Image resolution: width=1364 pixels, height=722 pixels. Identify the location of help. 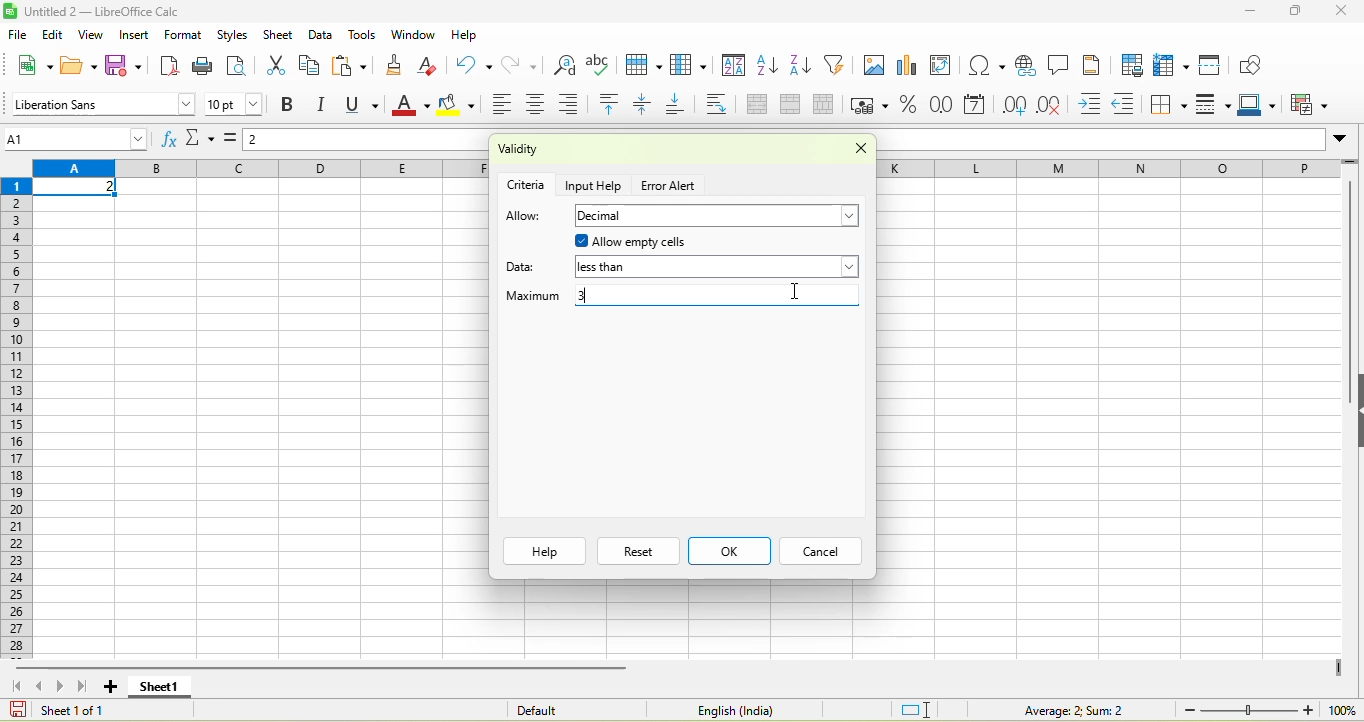
(544, 551).